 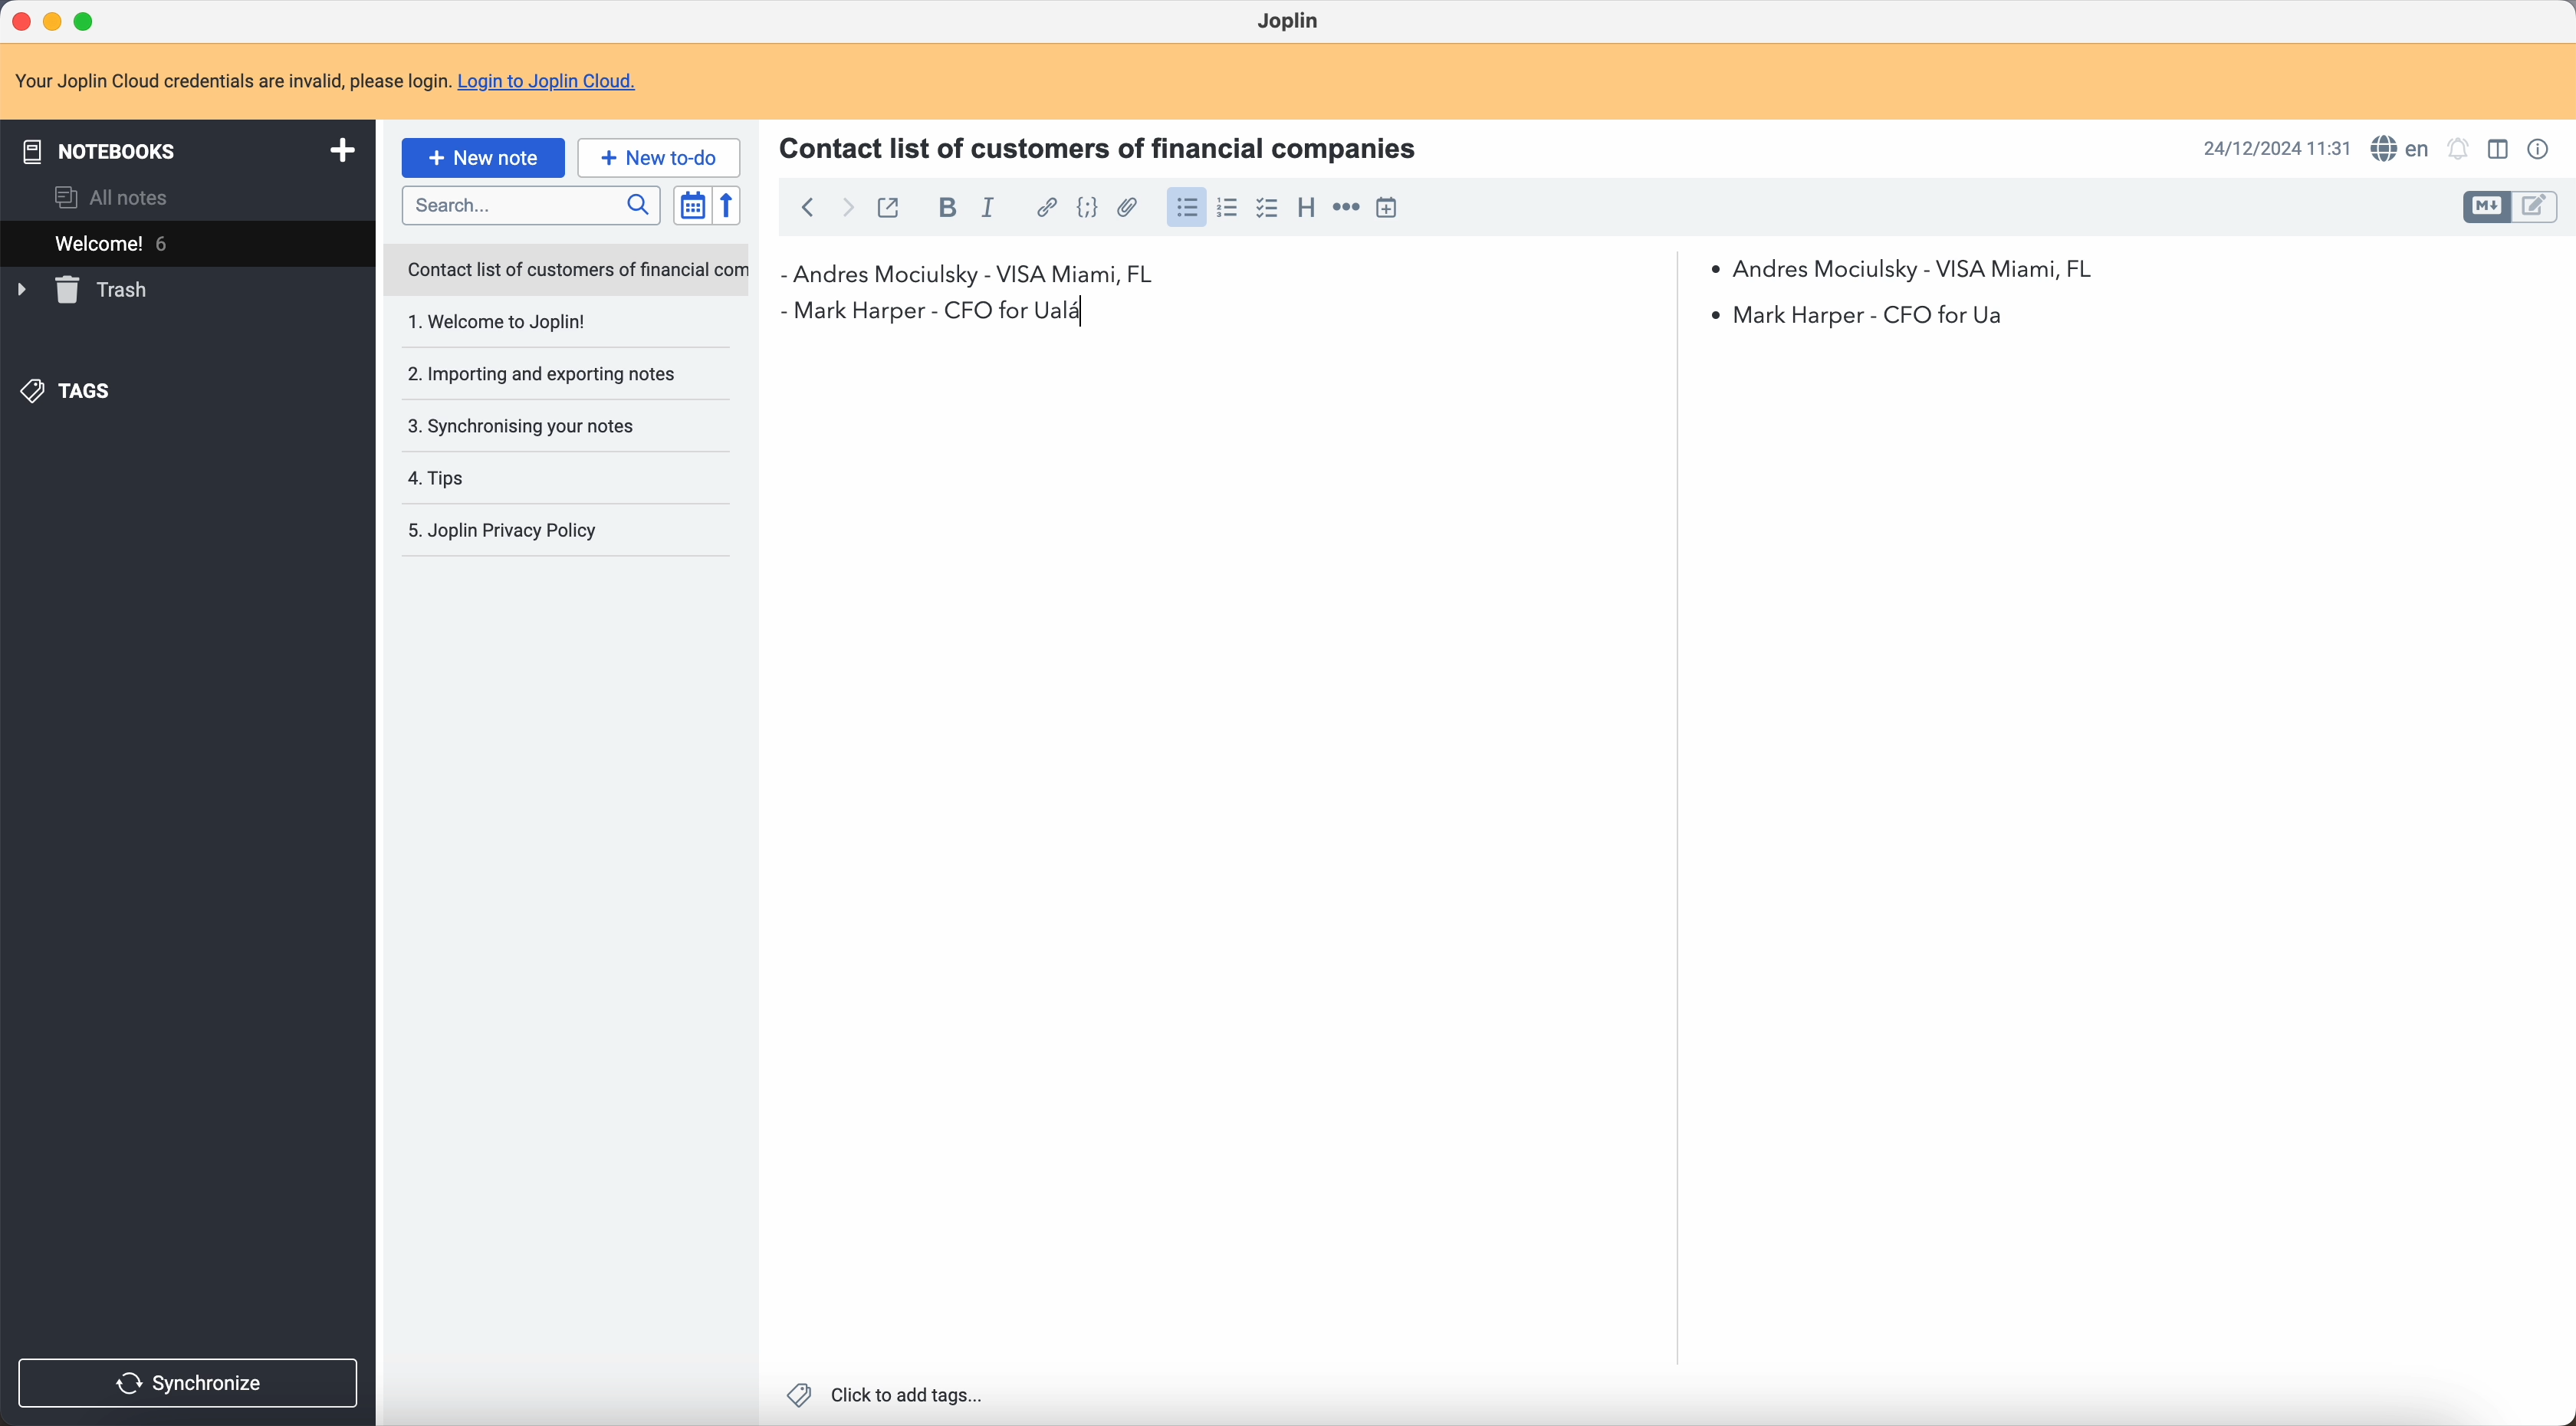 What do you see at coordinates (2542, 150) in the screenshot?
I see `note properties` at bounding box center [2542, 150].